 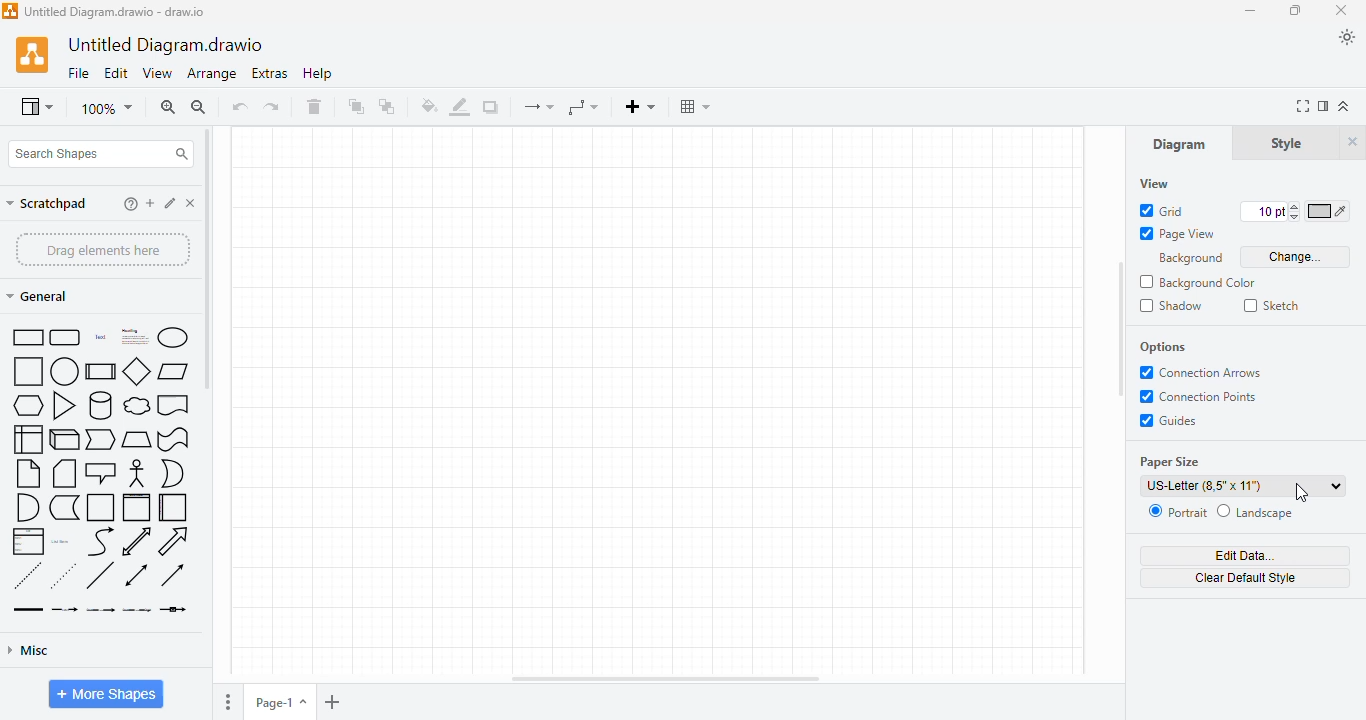 What do you see at coordinates (100, 610) in the screenshot?
I see `connector with 2 labels` at bounding box center [100, 610].